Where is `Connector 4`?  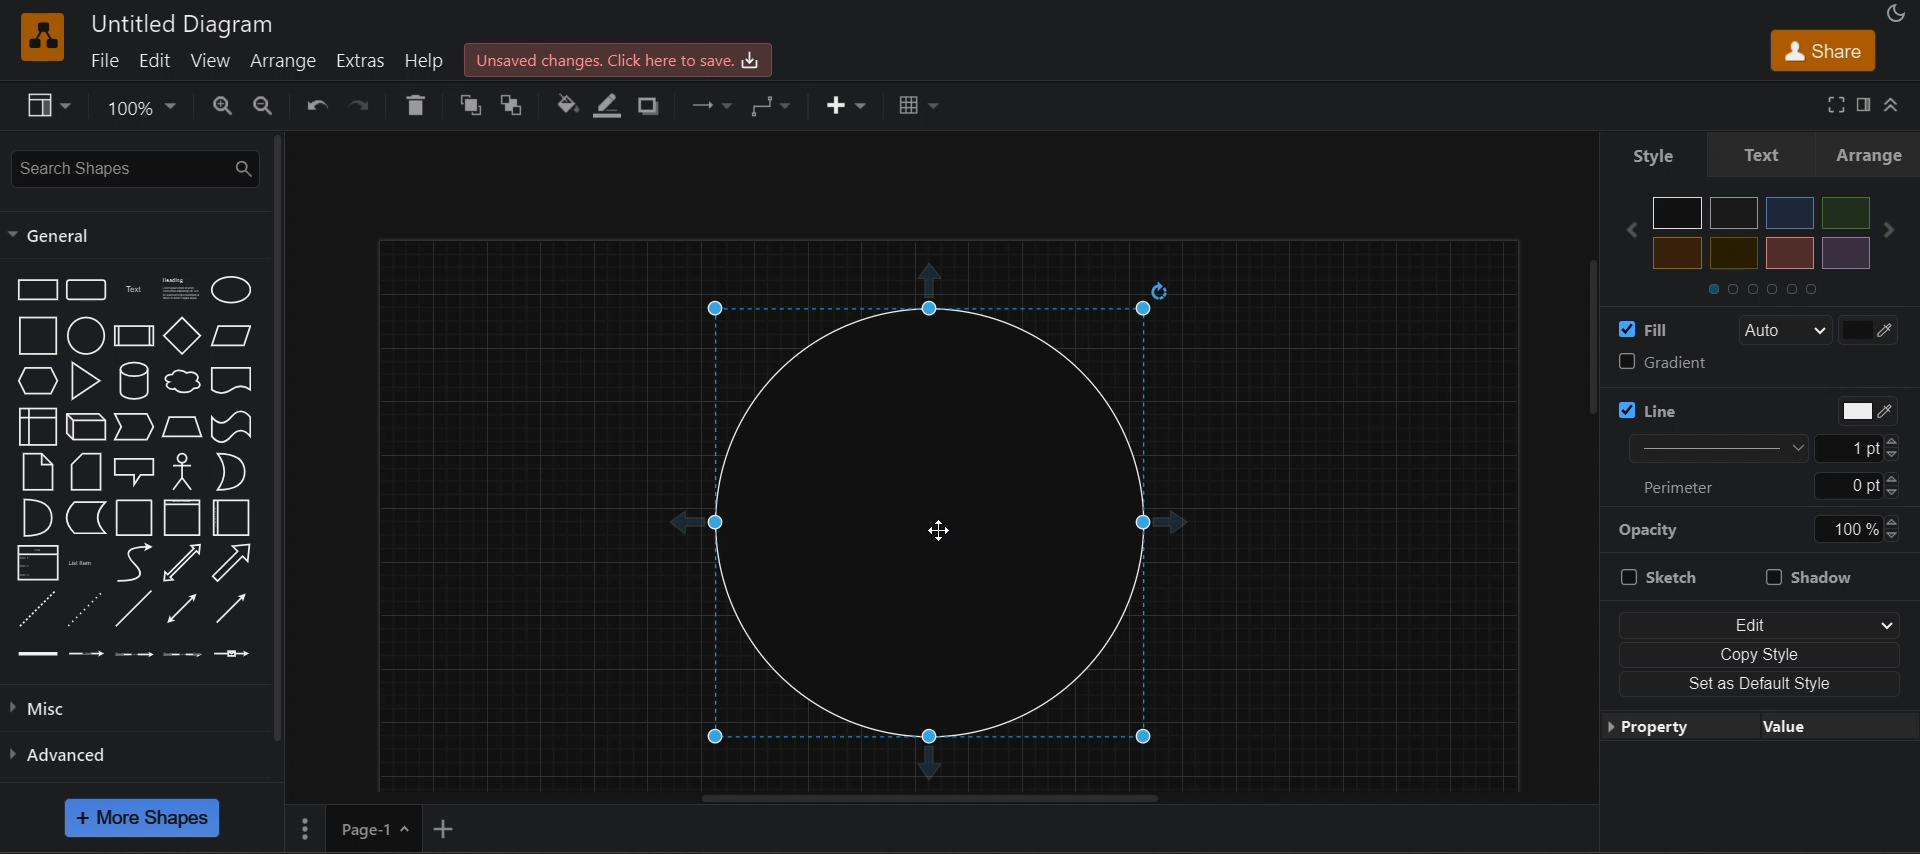
Connector 4 is located at coordinates (180, 654).